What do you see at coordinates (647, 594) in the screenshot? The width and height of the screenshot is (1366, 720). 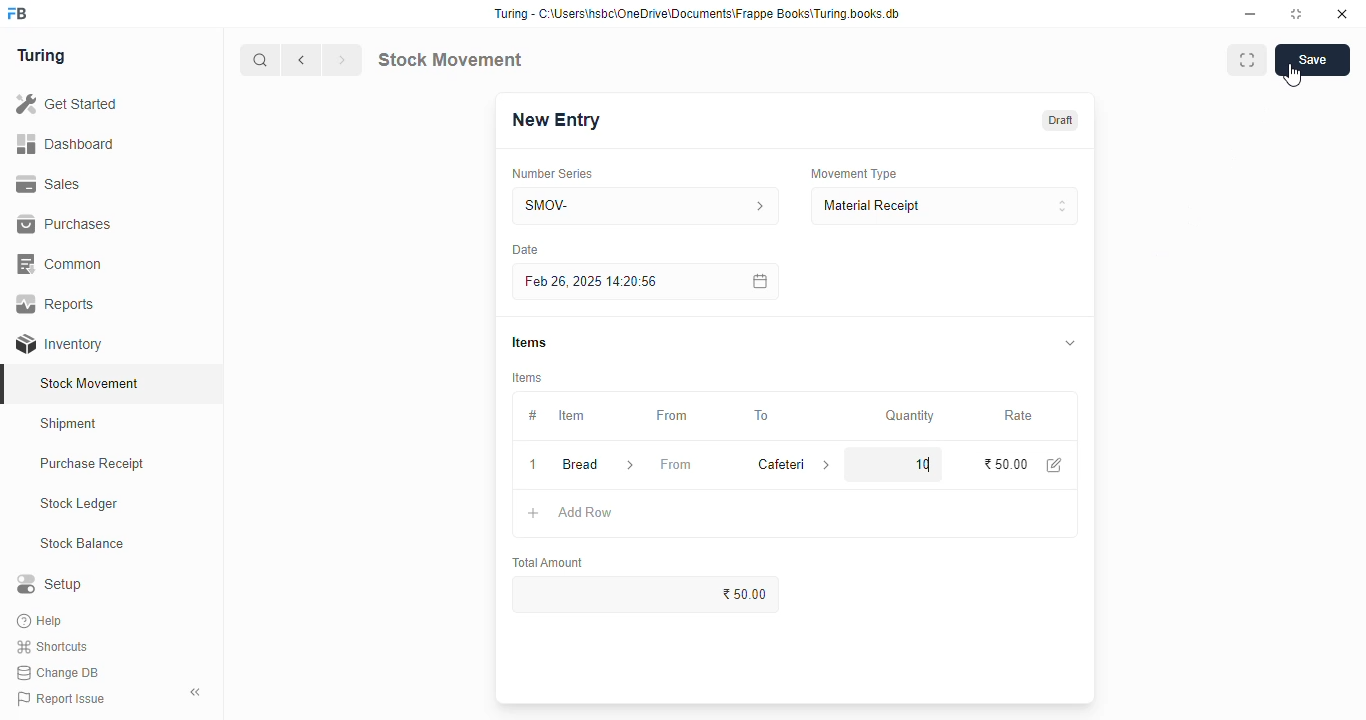 I see `₹50.00` at bounding box center [647, 594].